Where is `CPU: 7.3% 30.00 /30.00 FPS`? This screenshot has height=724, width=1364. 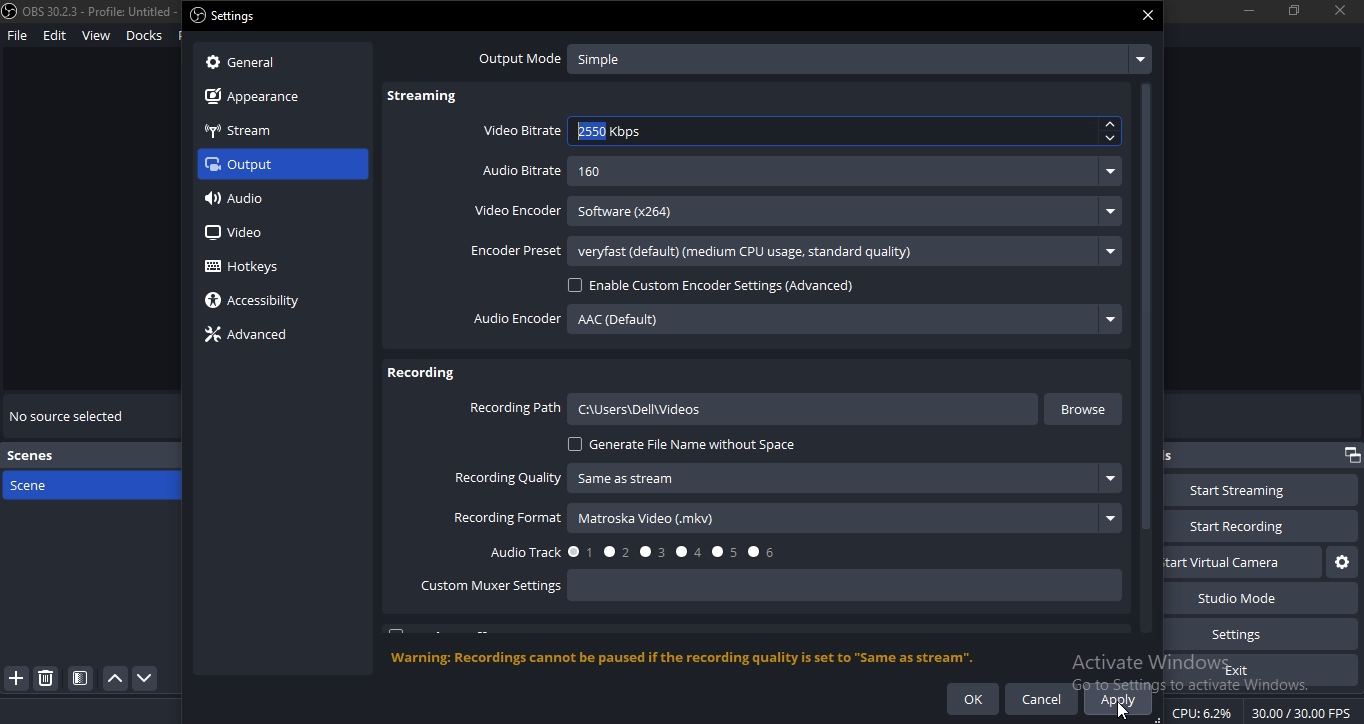
CPU: 7.3% 30.00 /30.00 FPS is located at coordinates (1264, 713).